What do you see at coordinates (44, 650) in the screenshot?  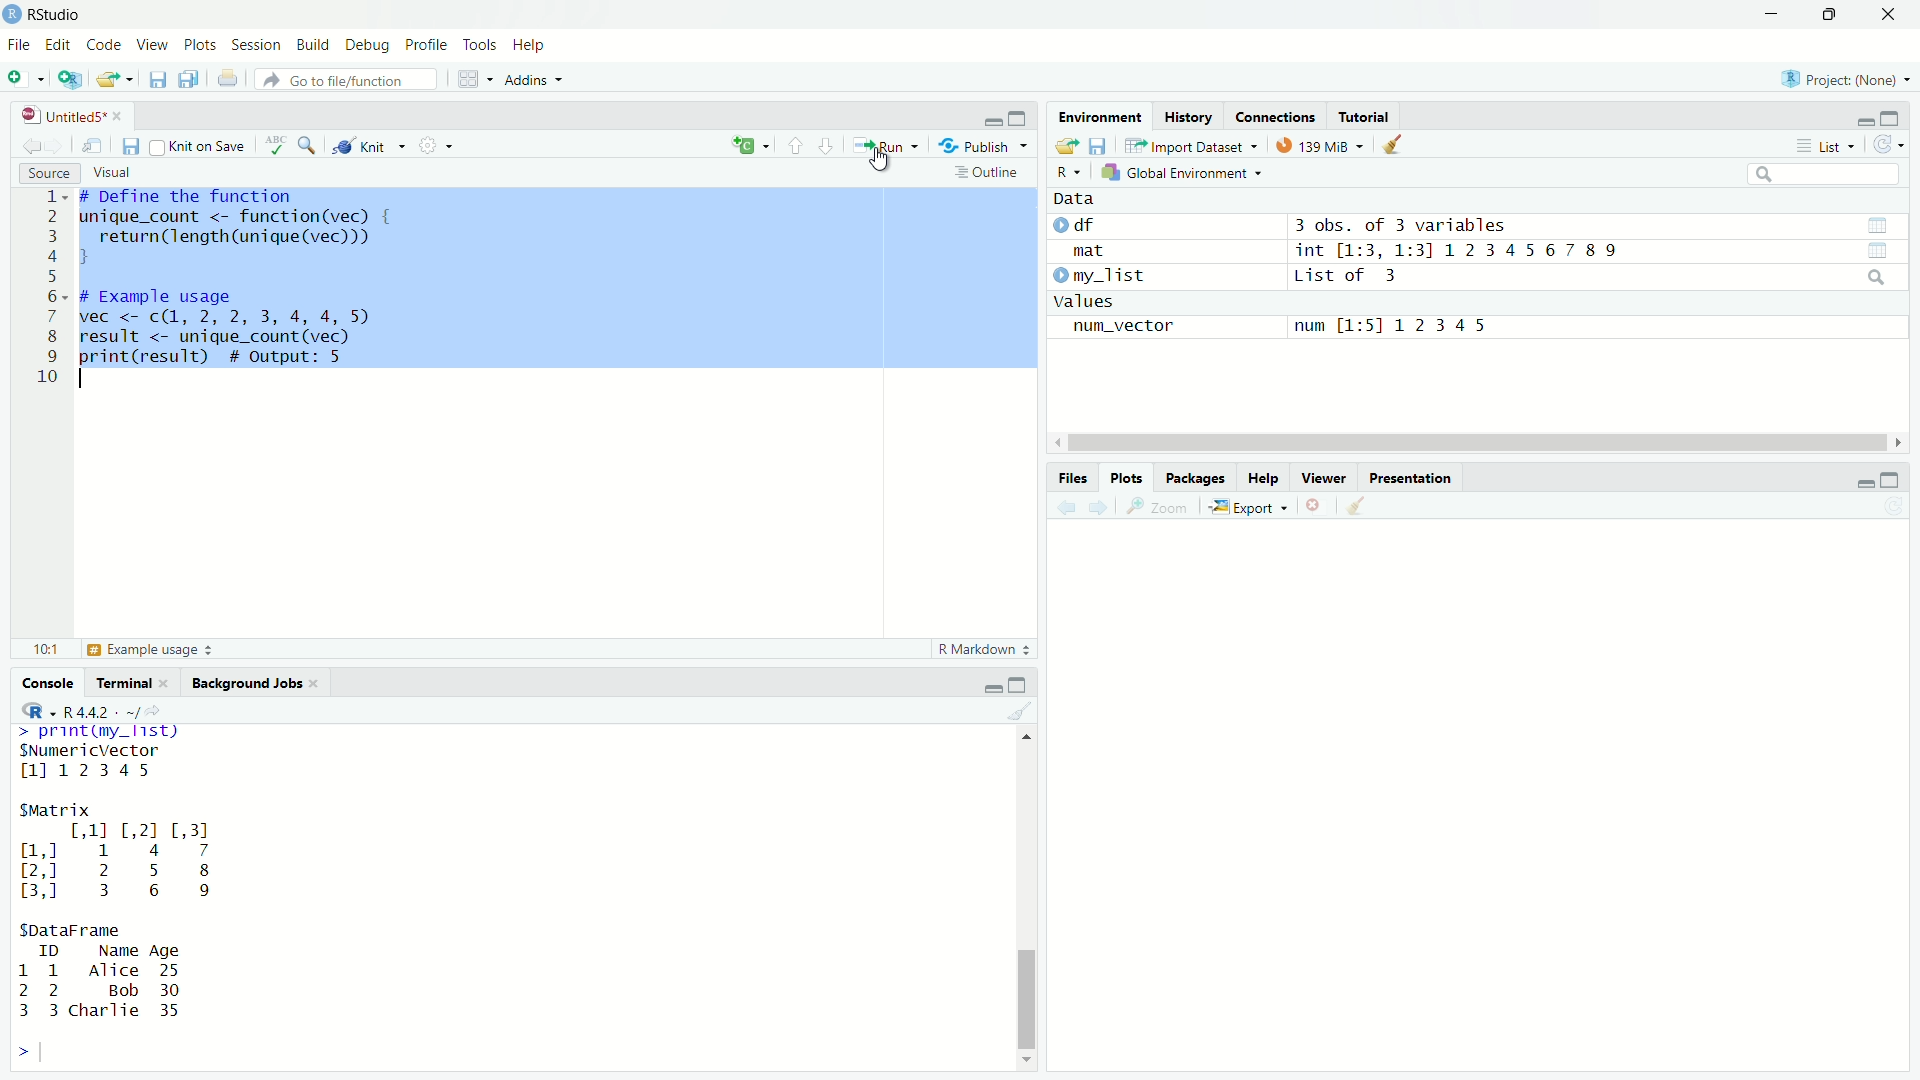 I see `10:1` at bounding box center [44, 650].